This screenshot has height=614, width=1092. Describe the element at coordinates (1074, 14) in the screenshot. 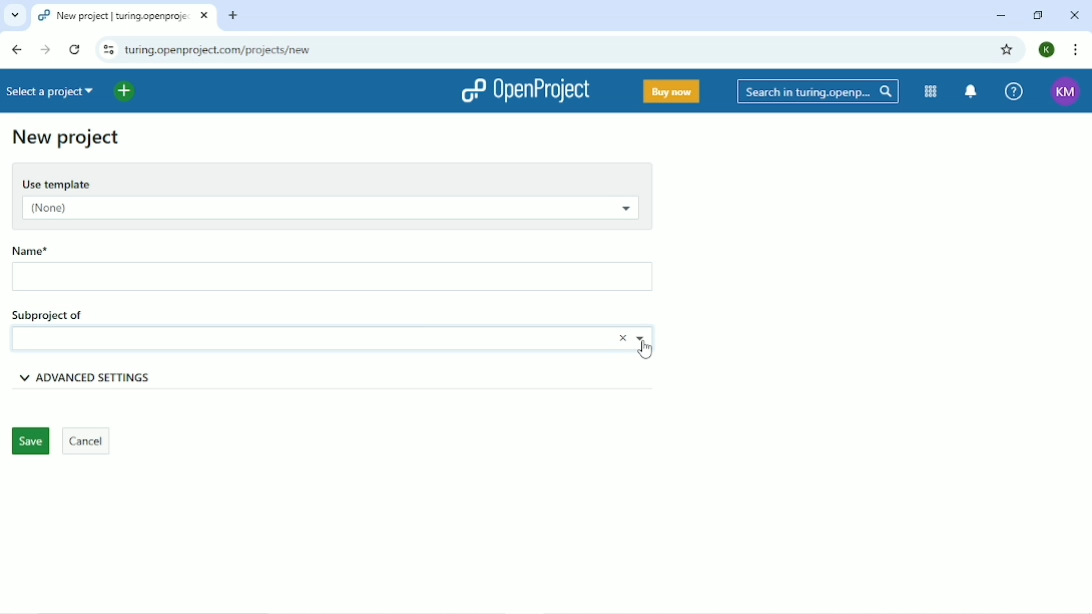

I see `Close` at that location.